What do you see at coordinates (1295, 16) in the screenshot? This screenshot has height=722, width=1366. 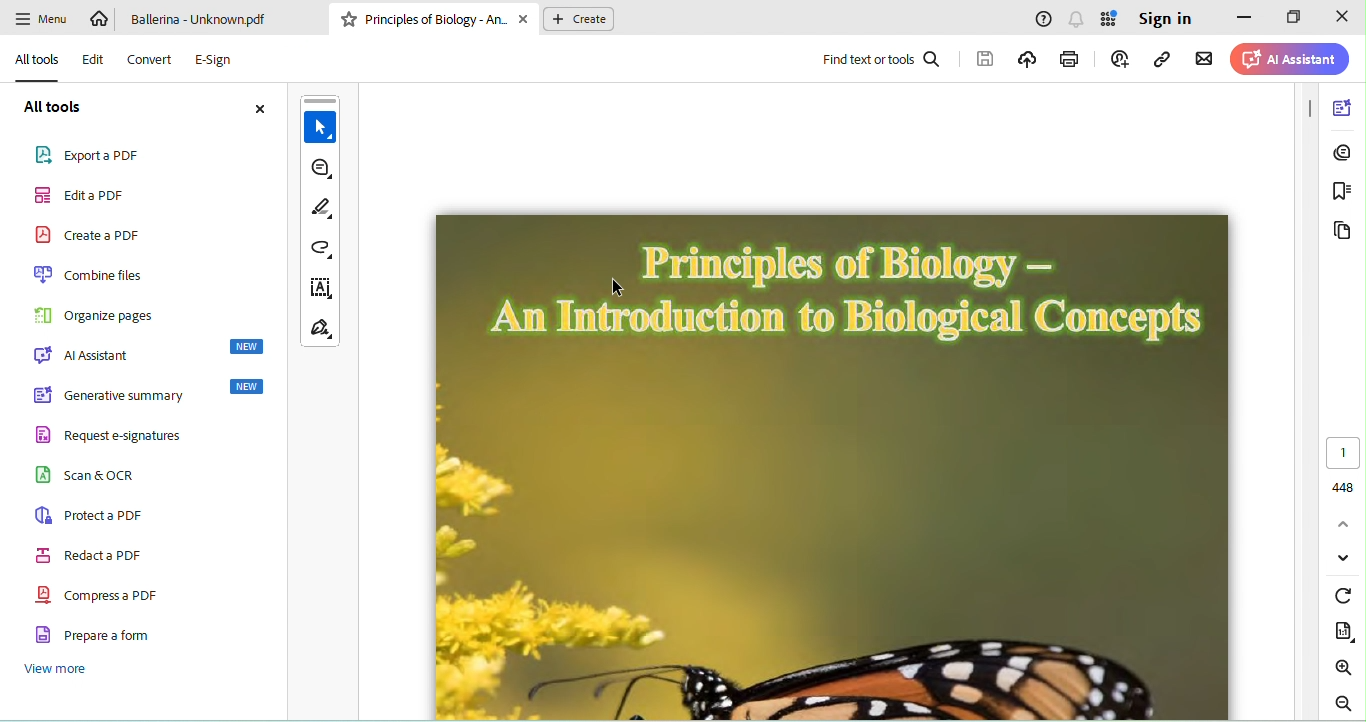 I see `maximize` at bounding box center [1295, 16].